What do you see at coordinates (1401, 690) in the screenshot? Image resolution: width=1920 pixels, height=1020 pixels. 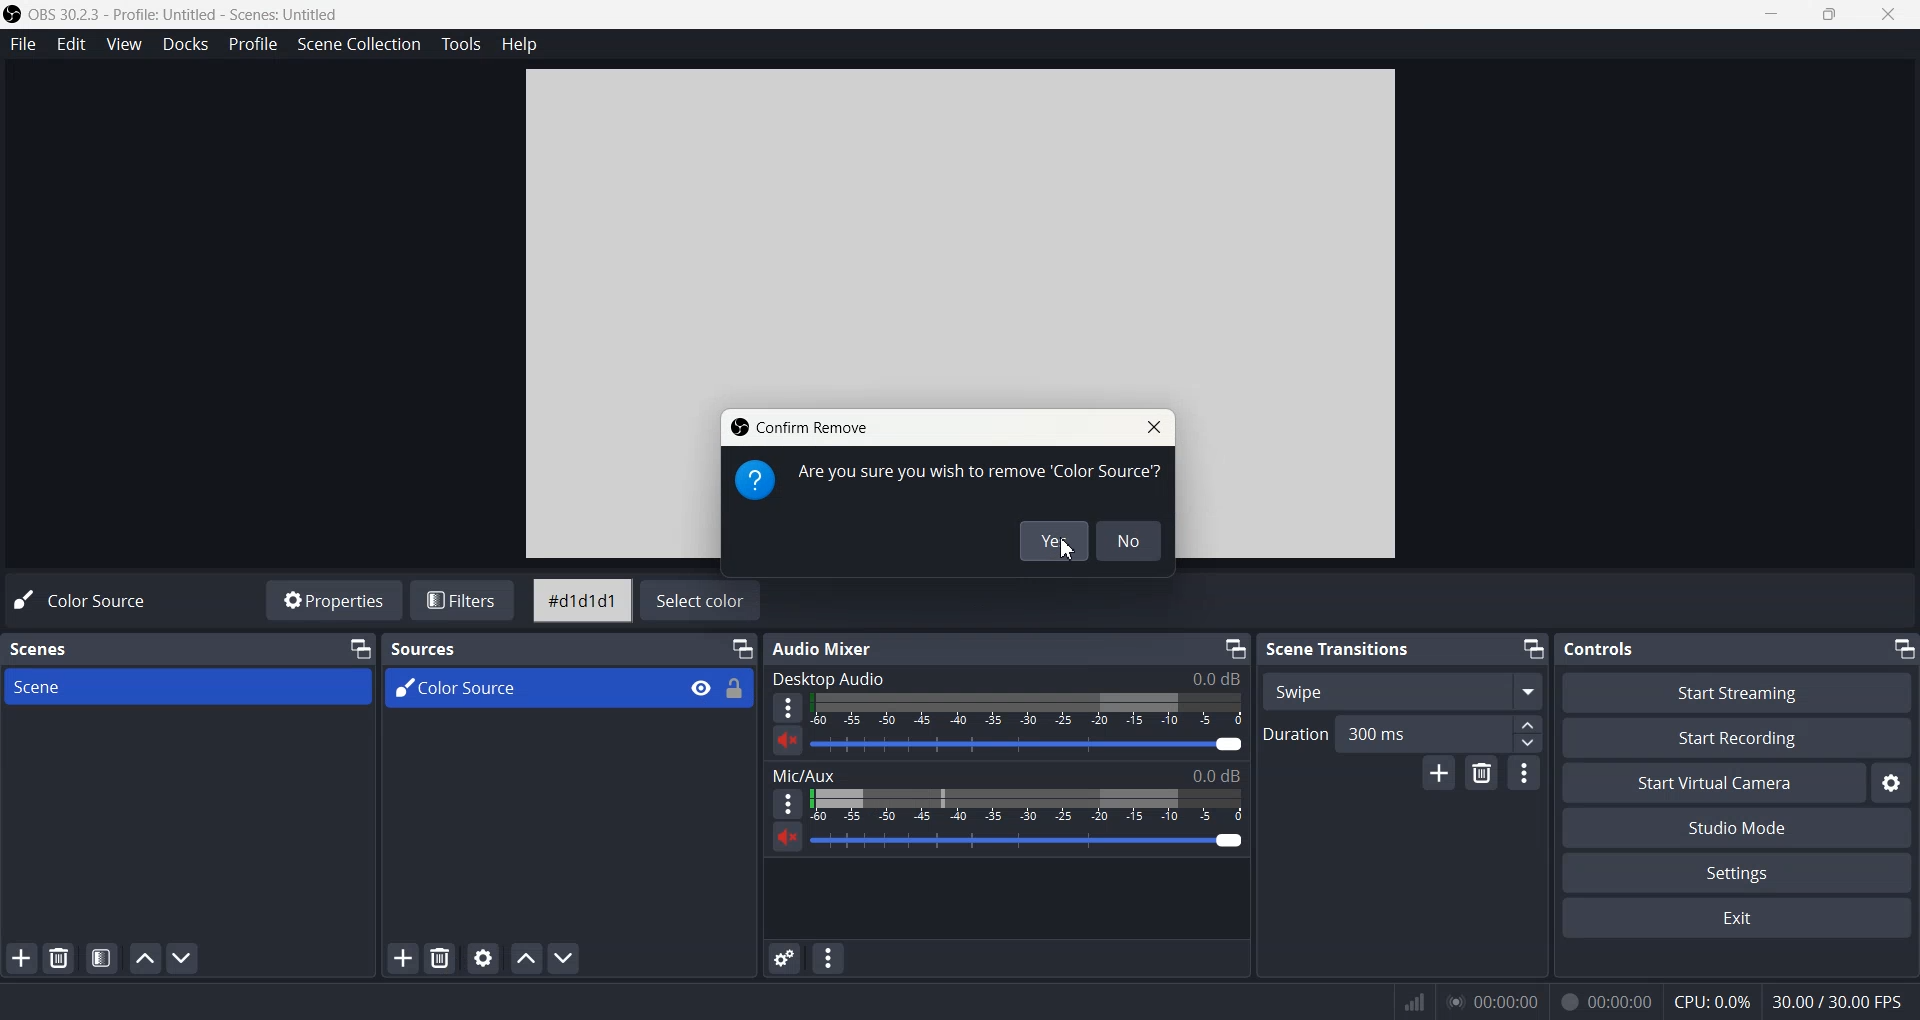 I see `Swipe` at bounding box center [1401, 690].